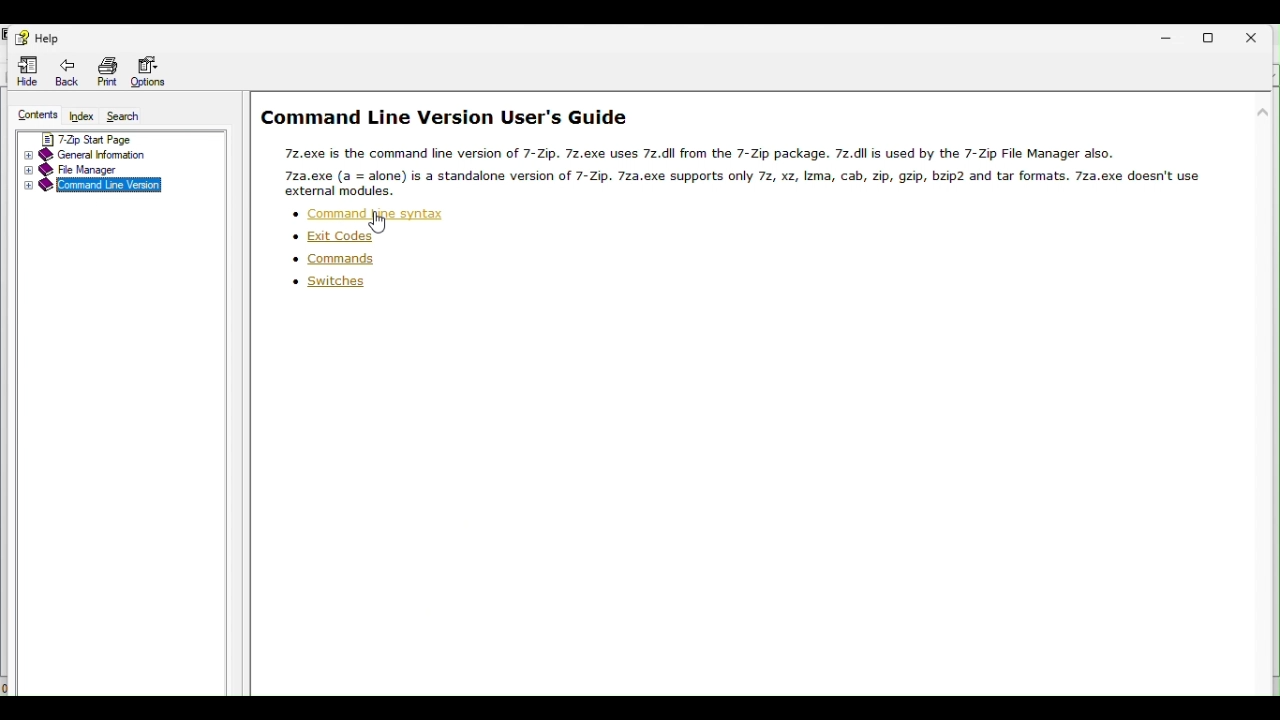 The width and height of the screenshot is (1280, 720). Describe the element at coordinates (35, 116) in the screenshot. I see `Content ` at that location.